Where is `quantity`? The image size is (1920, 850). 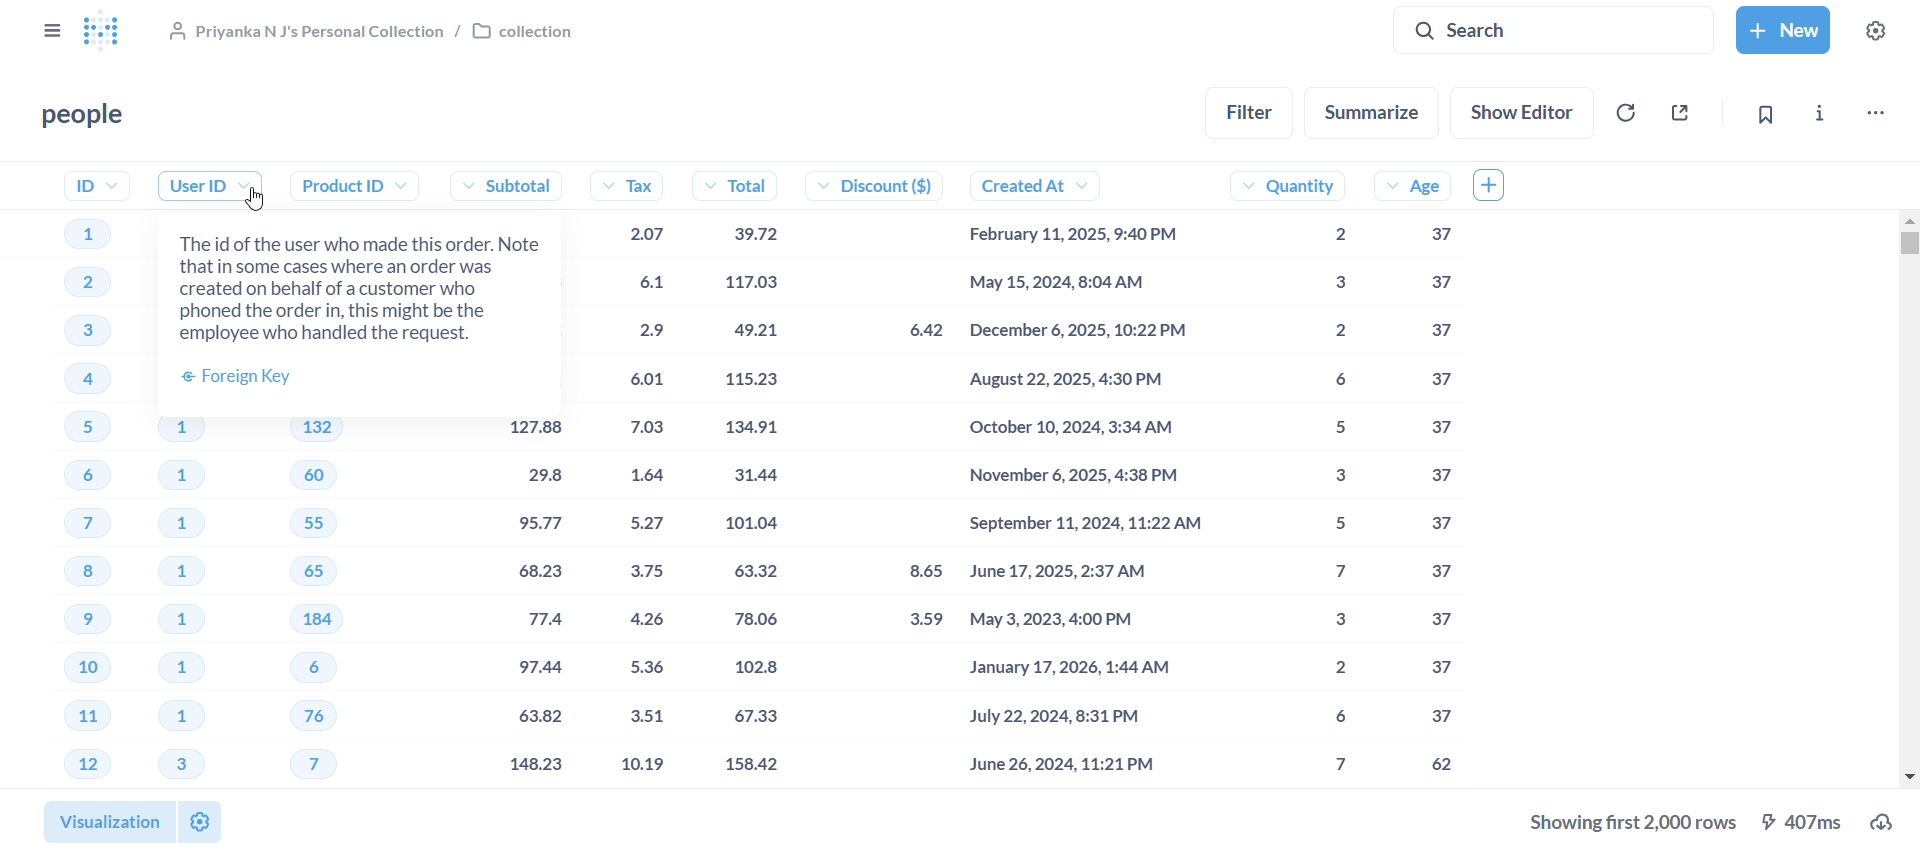
quantity is located at coordinates (1310, 475).